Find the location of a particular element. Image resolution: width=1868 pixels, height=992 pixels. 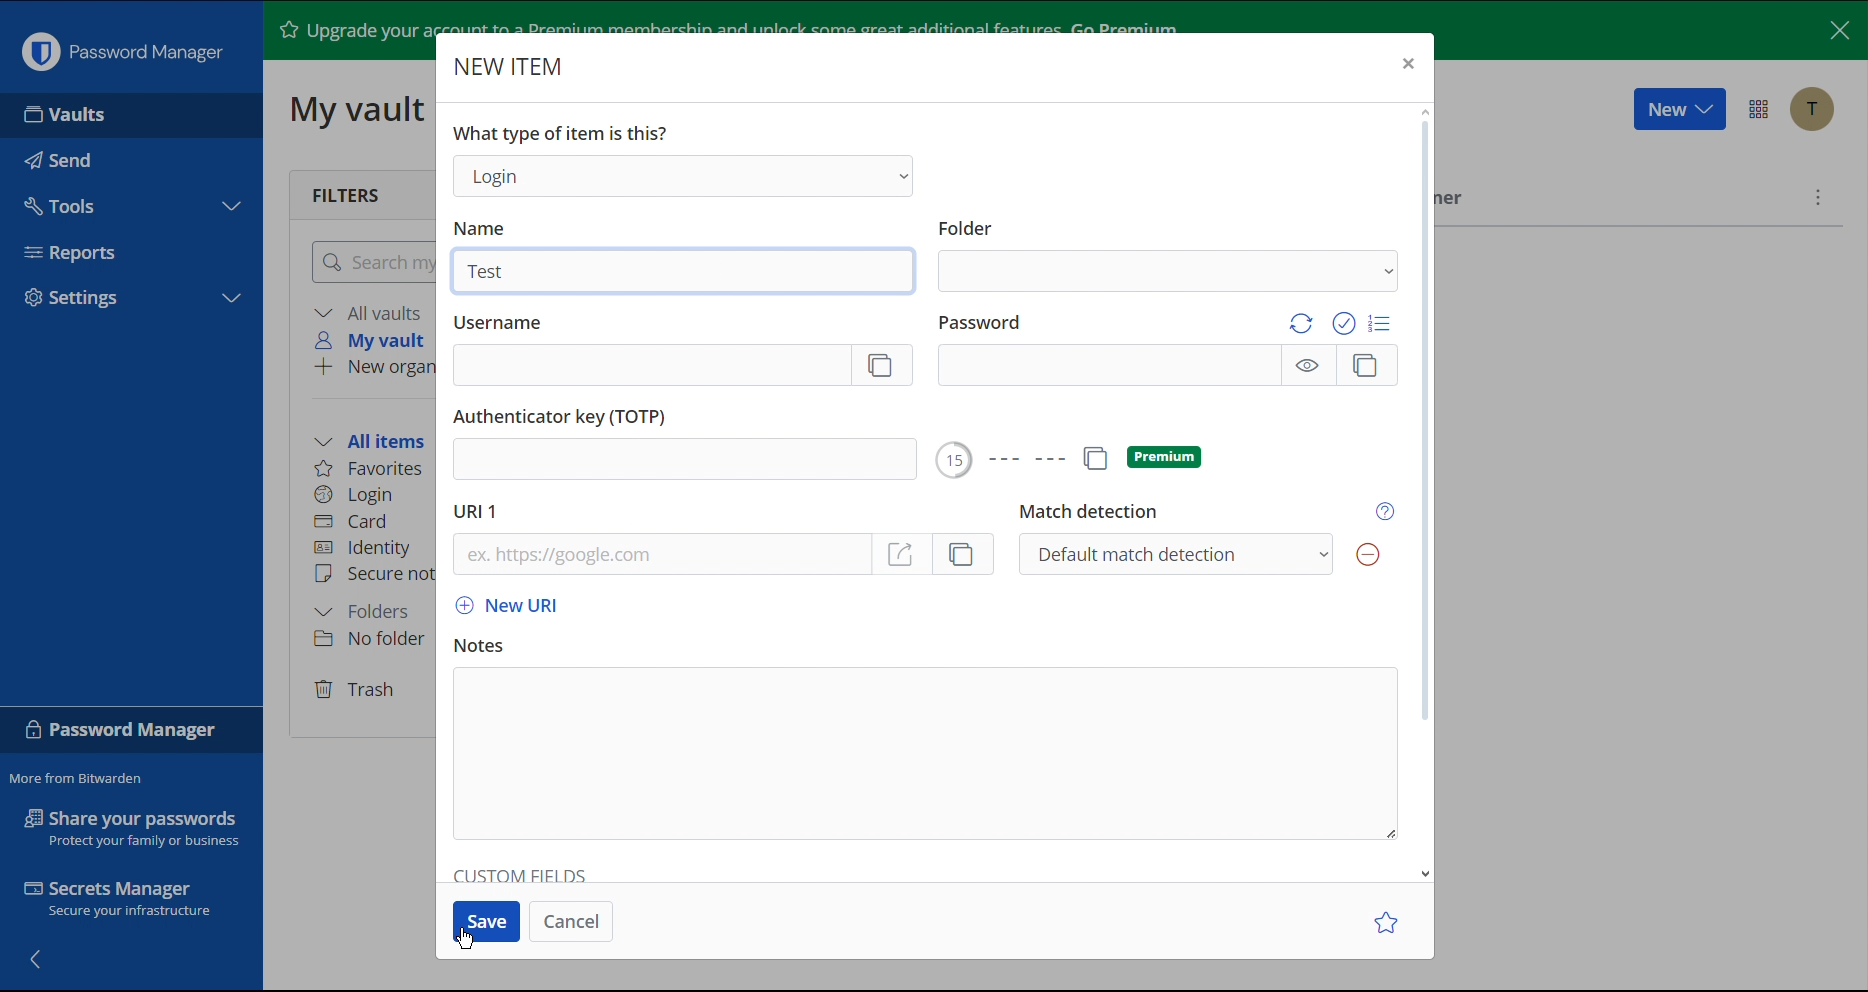

Login is located at coordinates (357, 496).